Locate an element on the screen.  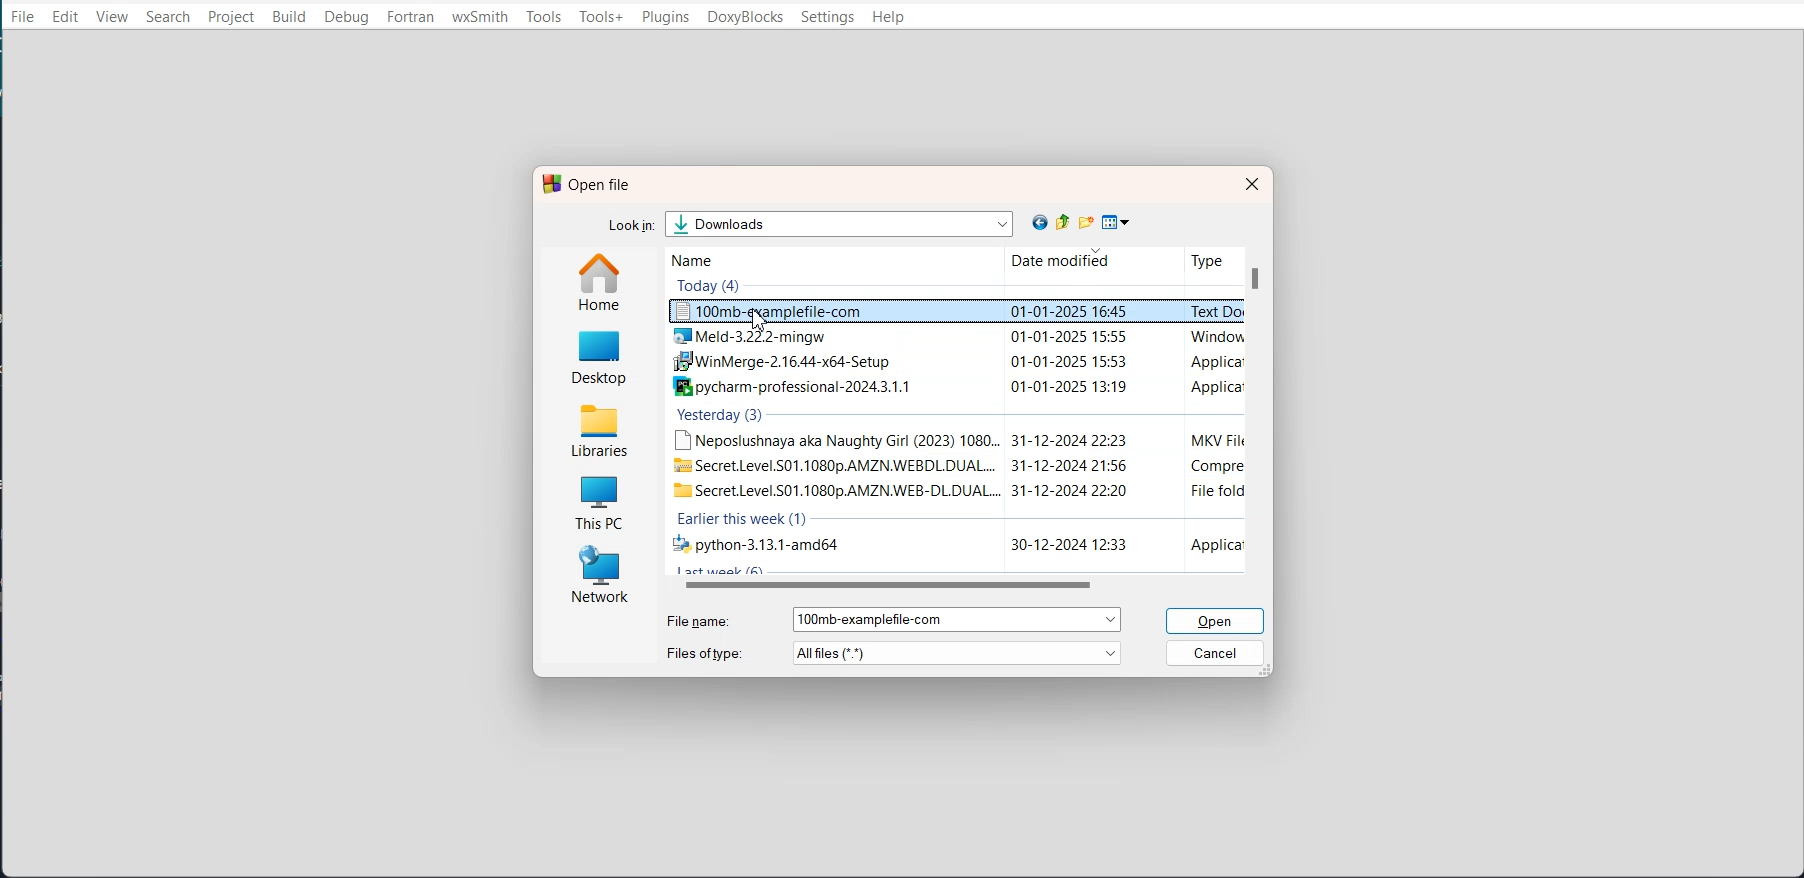
Tools+ is located at coordinates (602, 17).